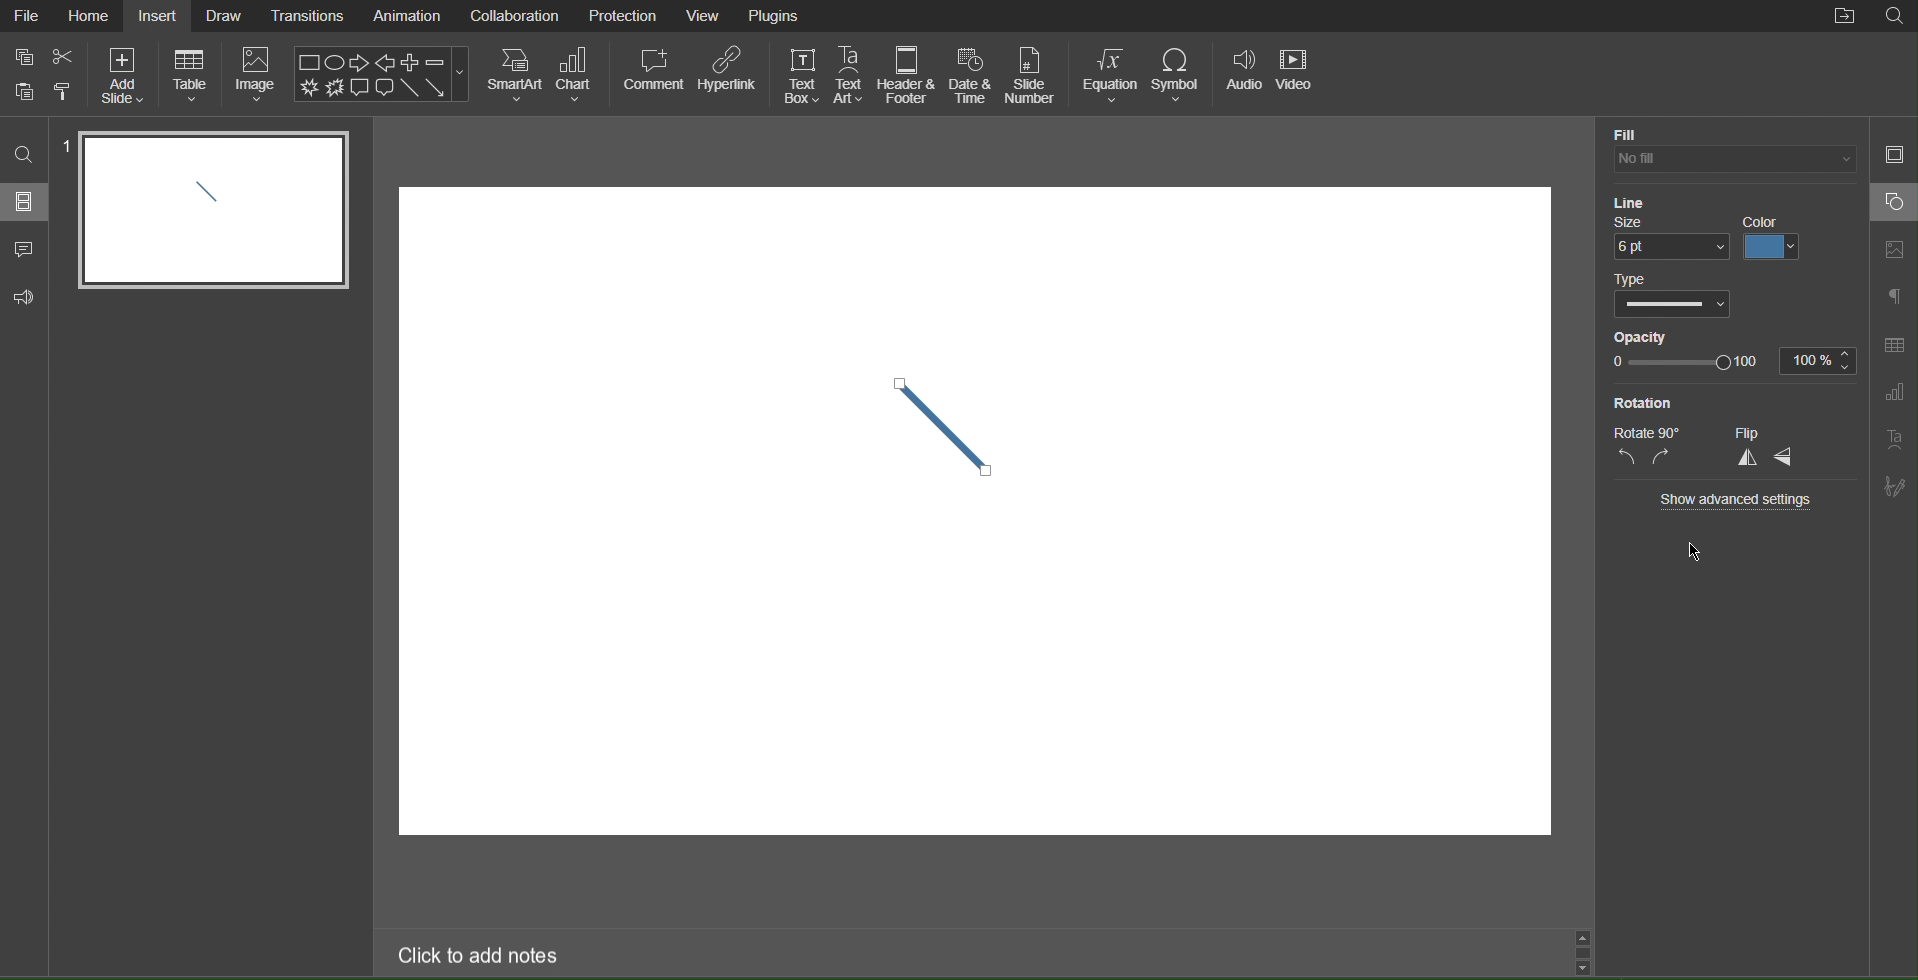 The image size is (1918, 980). I want to click on TextArt, so click(1895, 439).